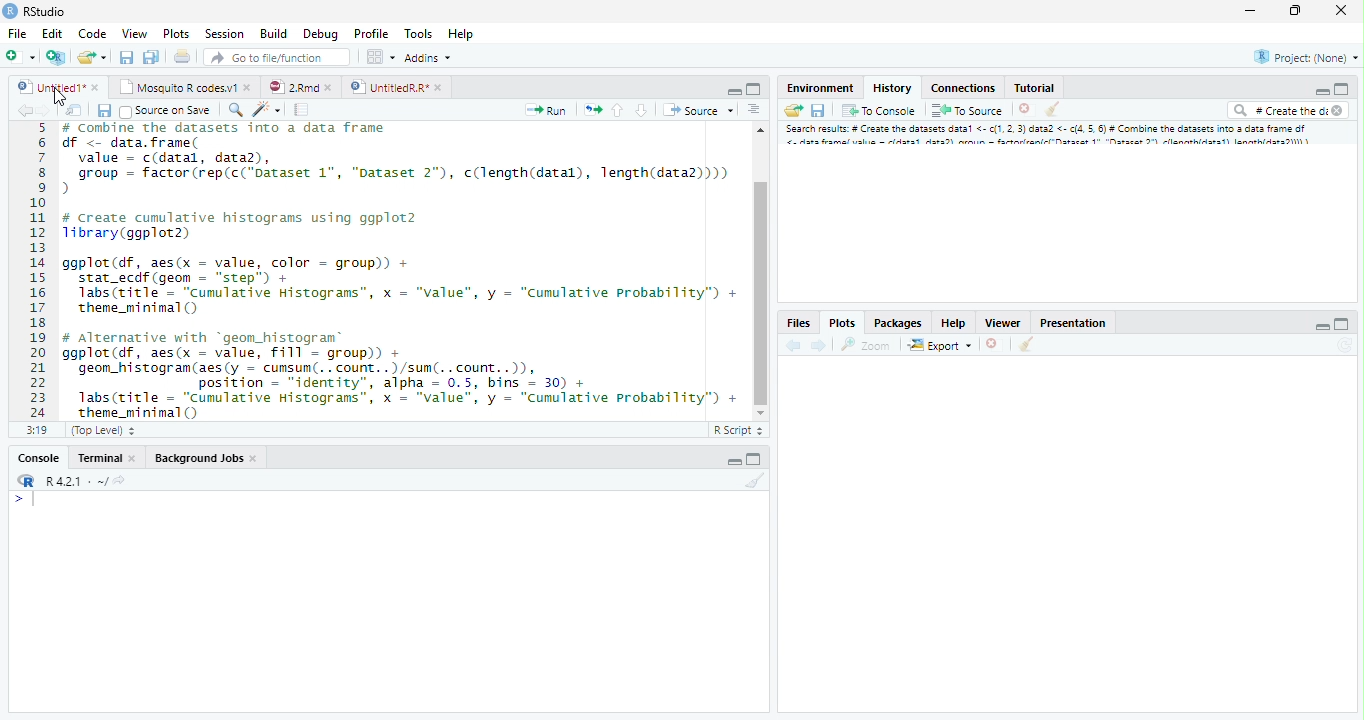 The width and height of the screenshot is (1364, 720). What do you see at coordinates (757, 460) in the screenshot?
I see `Maximize` at bounding box center [757, 460].